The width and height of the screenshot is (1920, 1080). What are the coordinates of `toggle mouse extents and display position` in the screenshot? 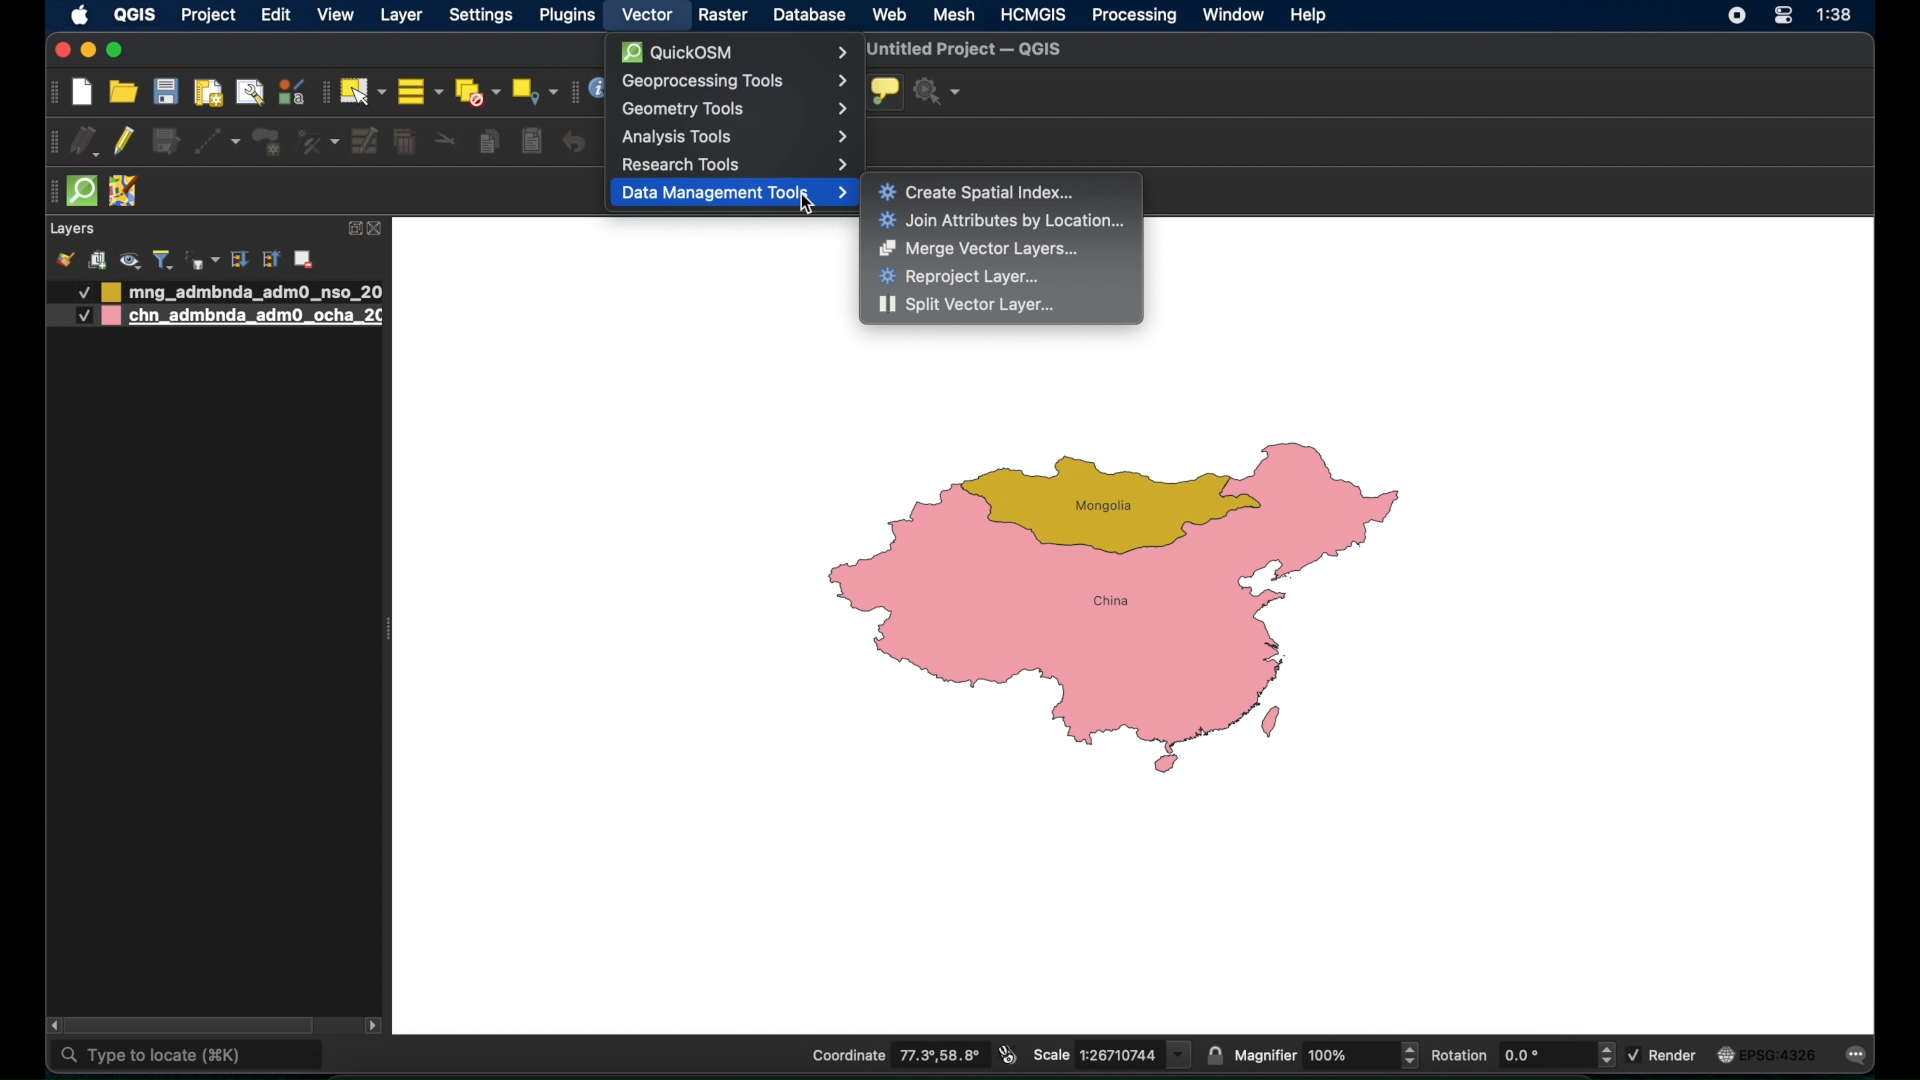 It's located at (1007, 1055).